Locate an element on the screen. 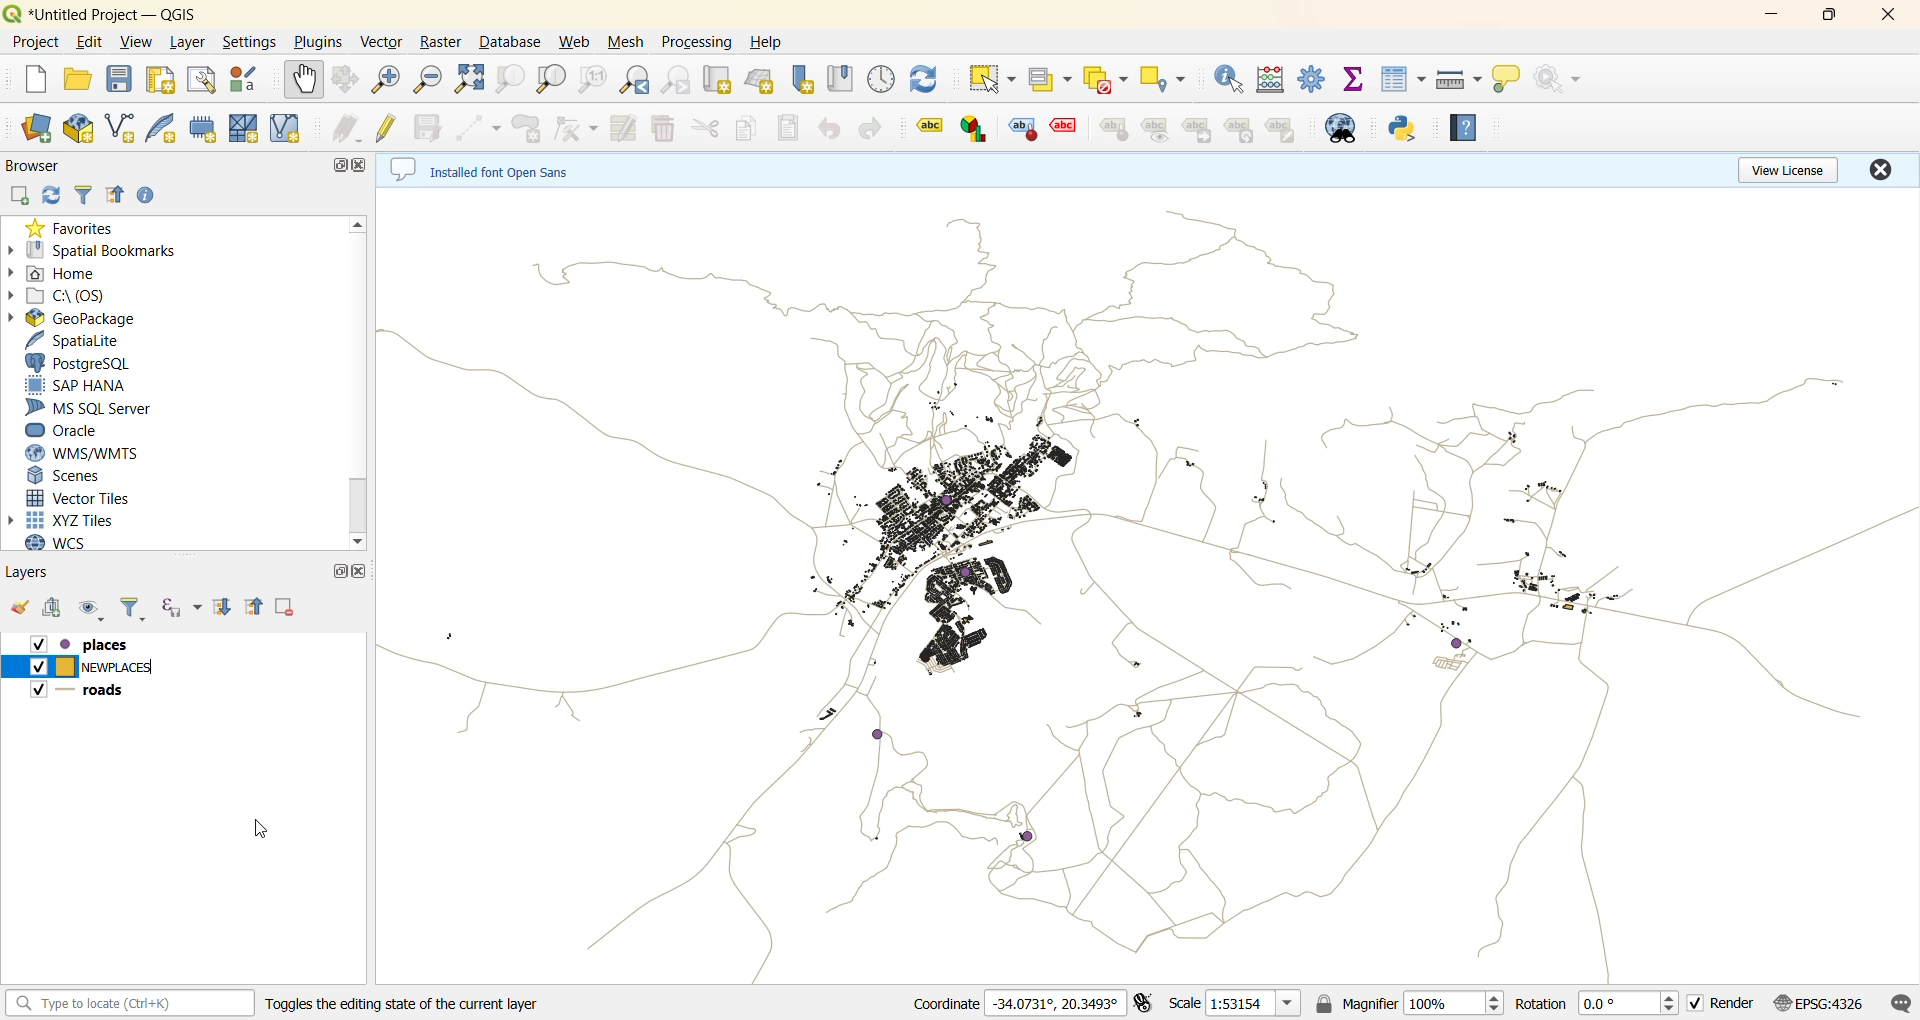 The width and height of the screenshot is (1920, 1020). manage map is located at coordinates (91, 610).